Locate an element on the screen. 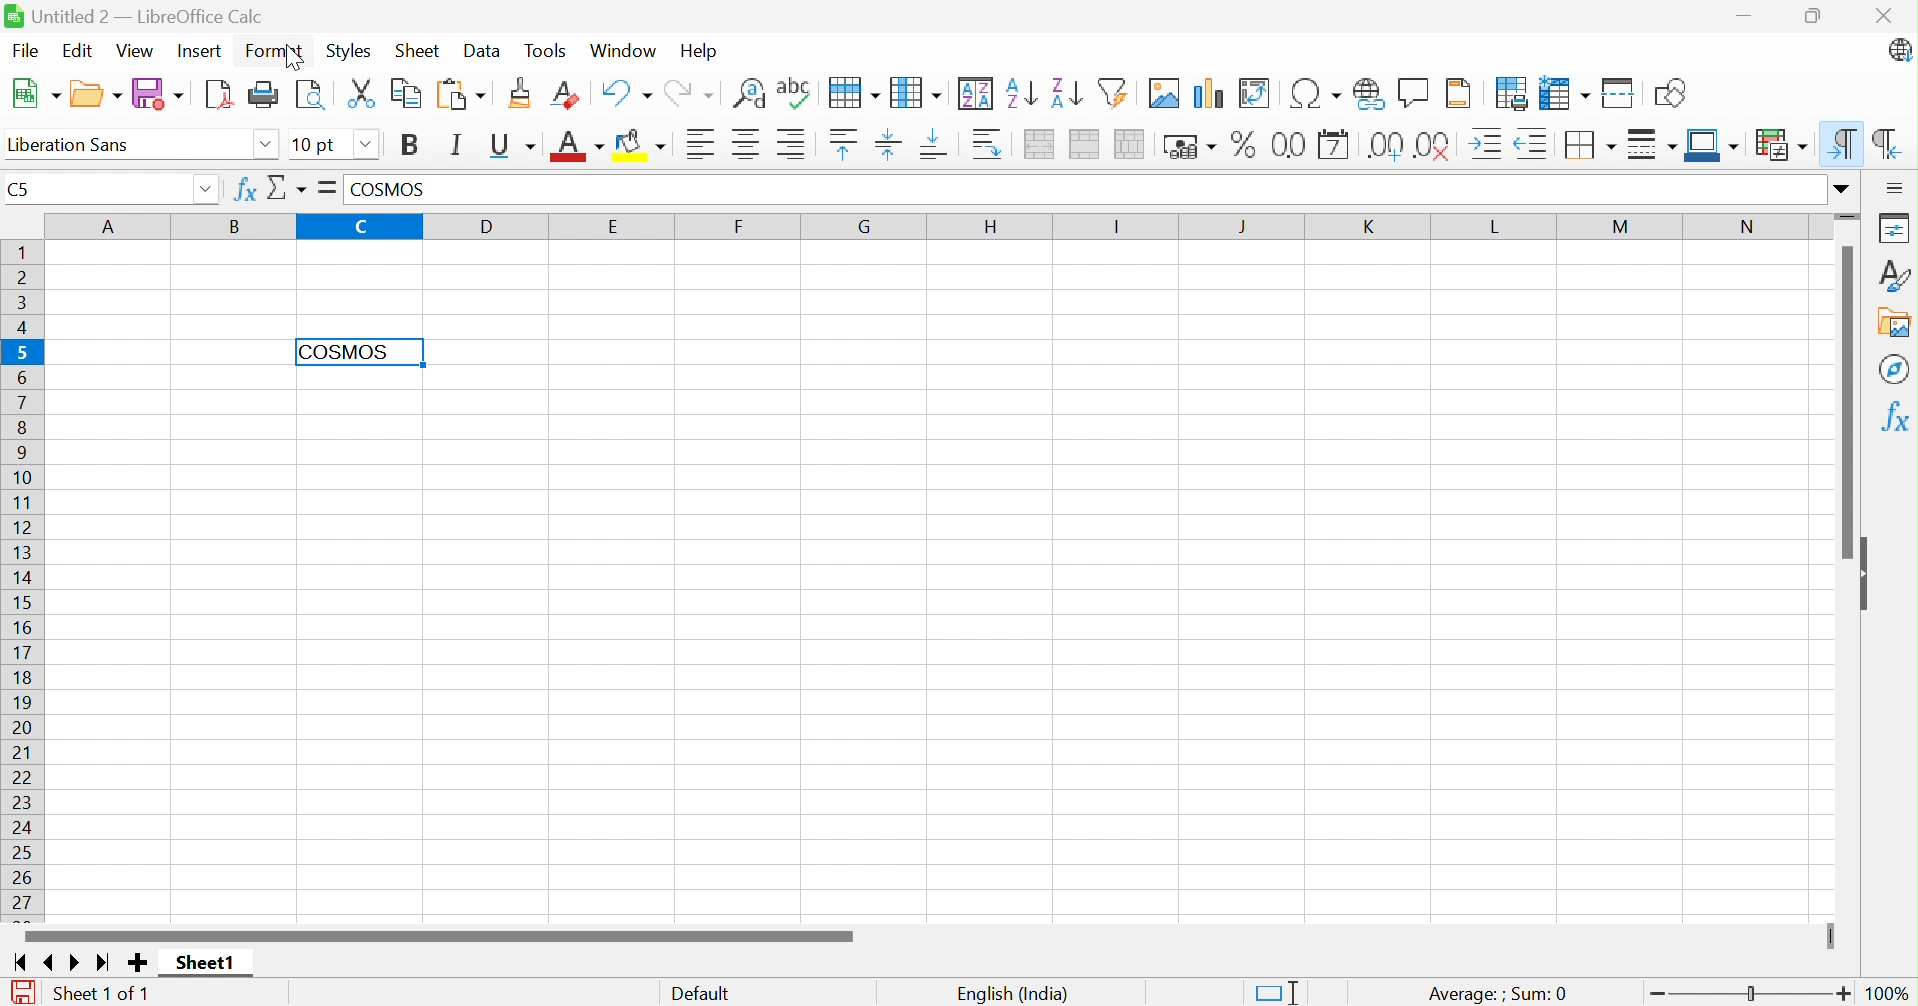  Italic is located at coordinates (459, 144).